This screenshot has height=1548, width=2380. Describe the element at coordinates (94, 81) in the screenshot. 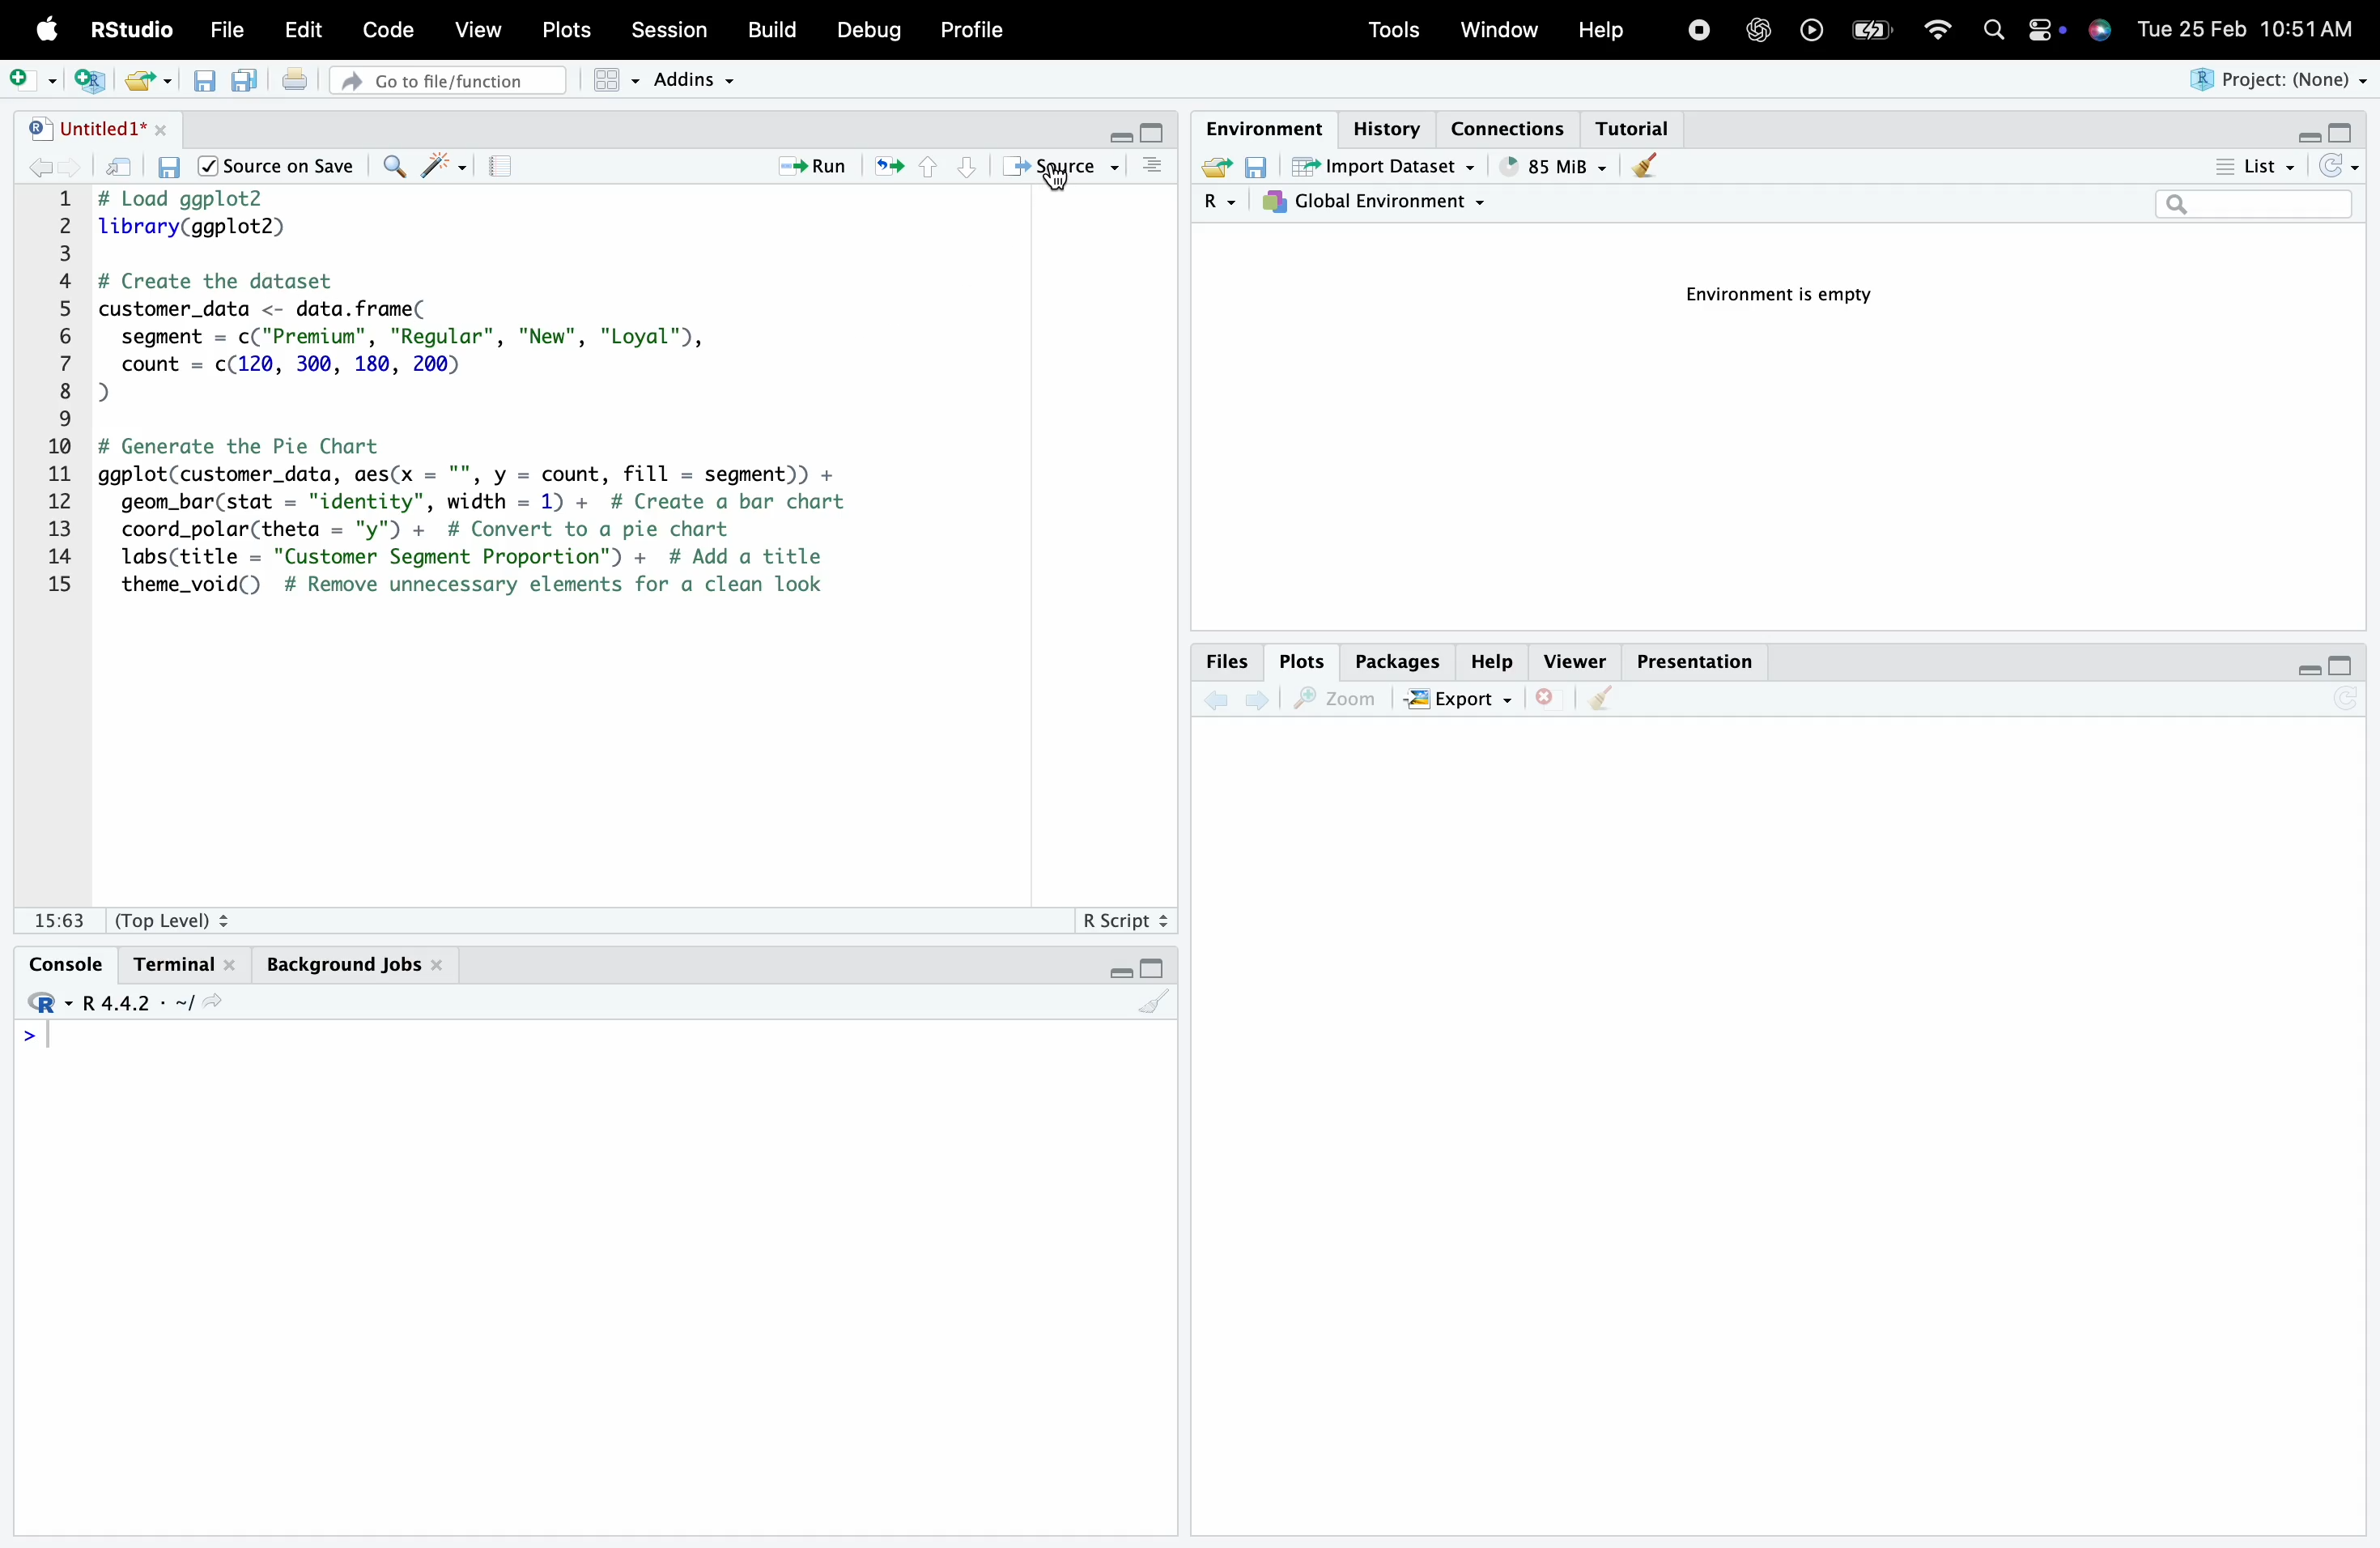

I see `new script` at that location.